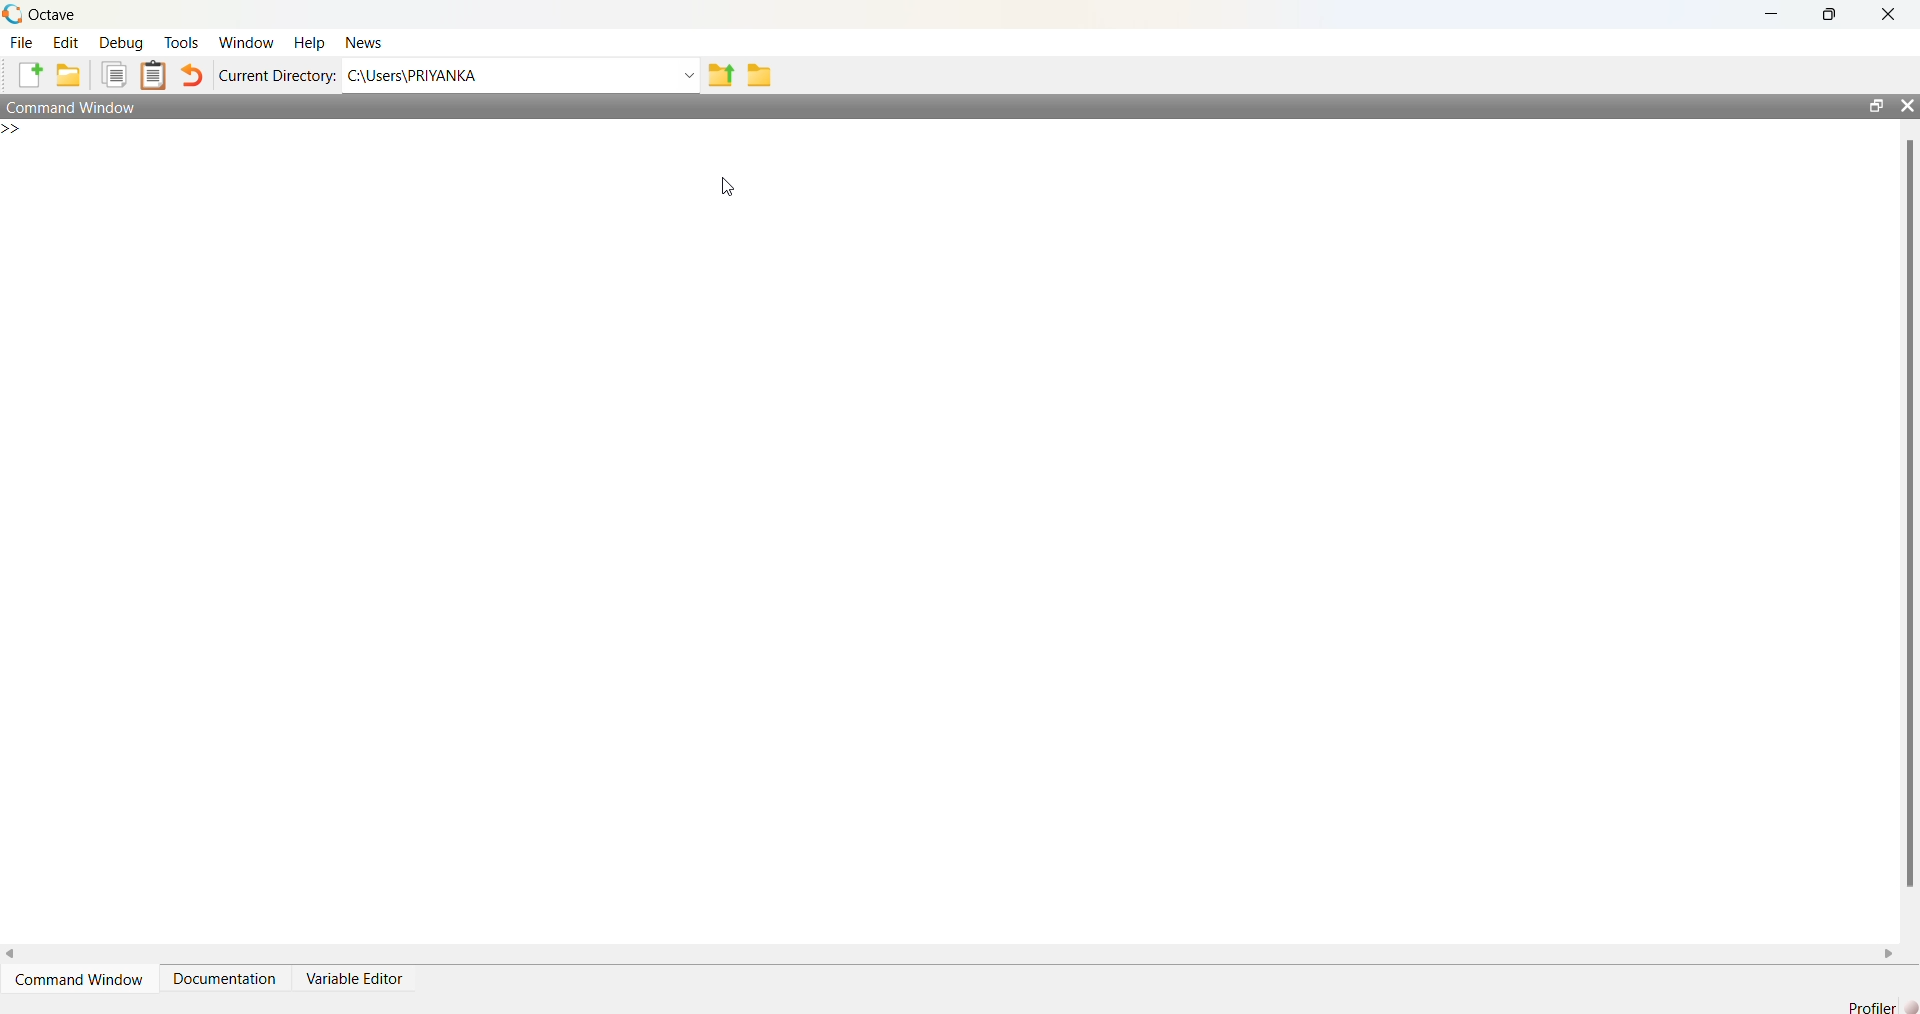  What do you see at coordinates (1829, 13) in the screenshot?
I see `restore` at bounding box center [1829, 13].